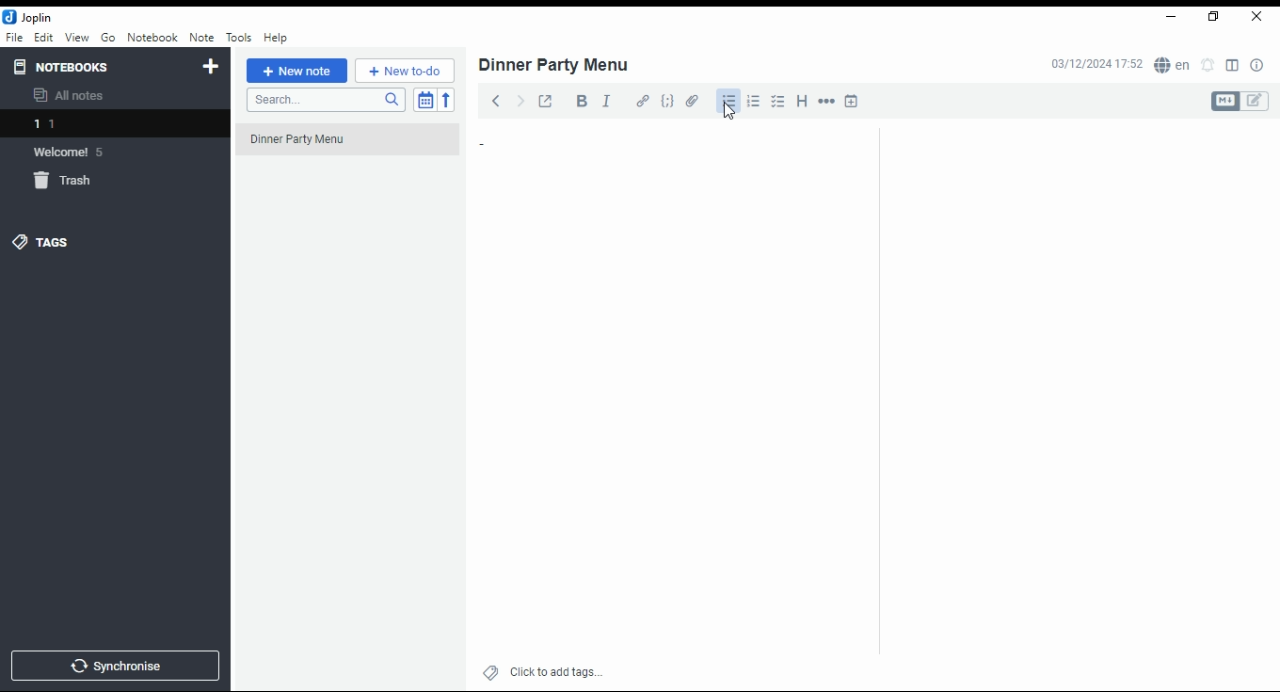 This screenshot has height=692, width=1280. I want to click on heading, so click(805, 102).